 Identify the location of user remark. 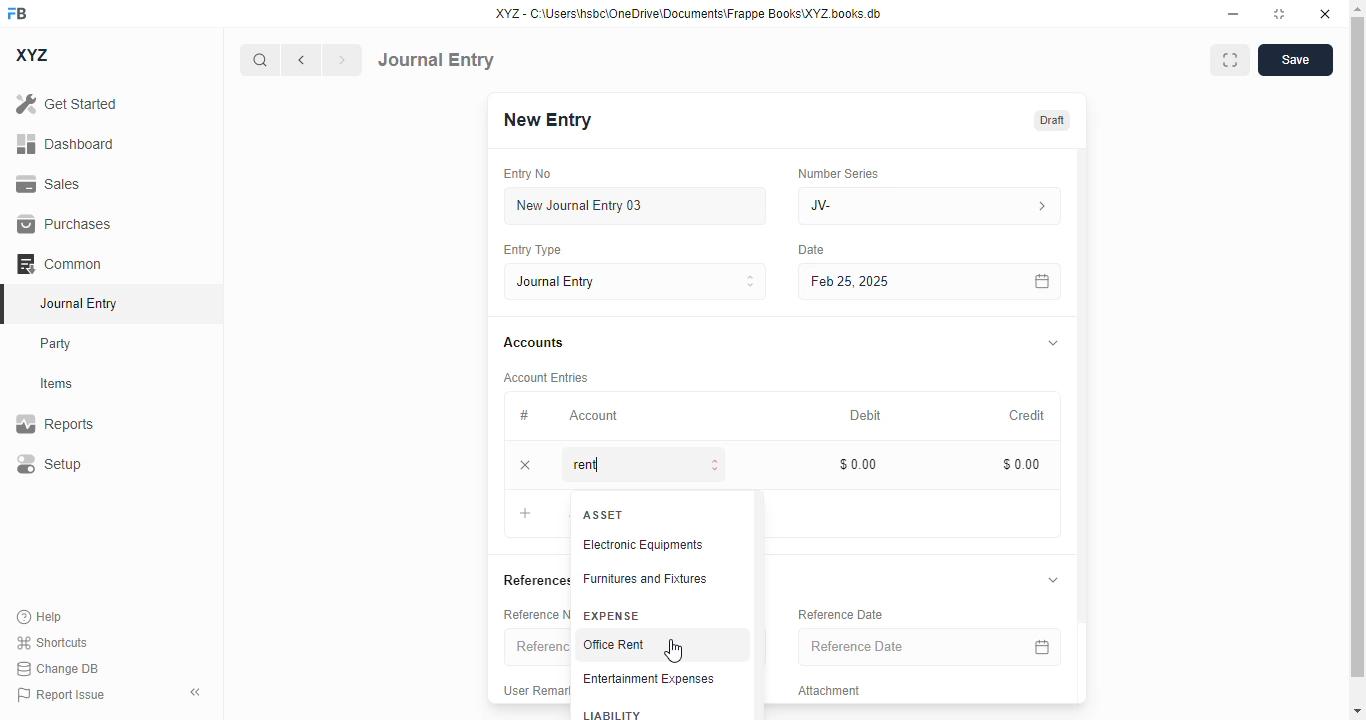
(533, 690).